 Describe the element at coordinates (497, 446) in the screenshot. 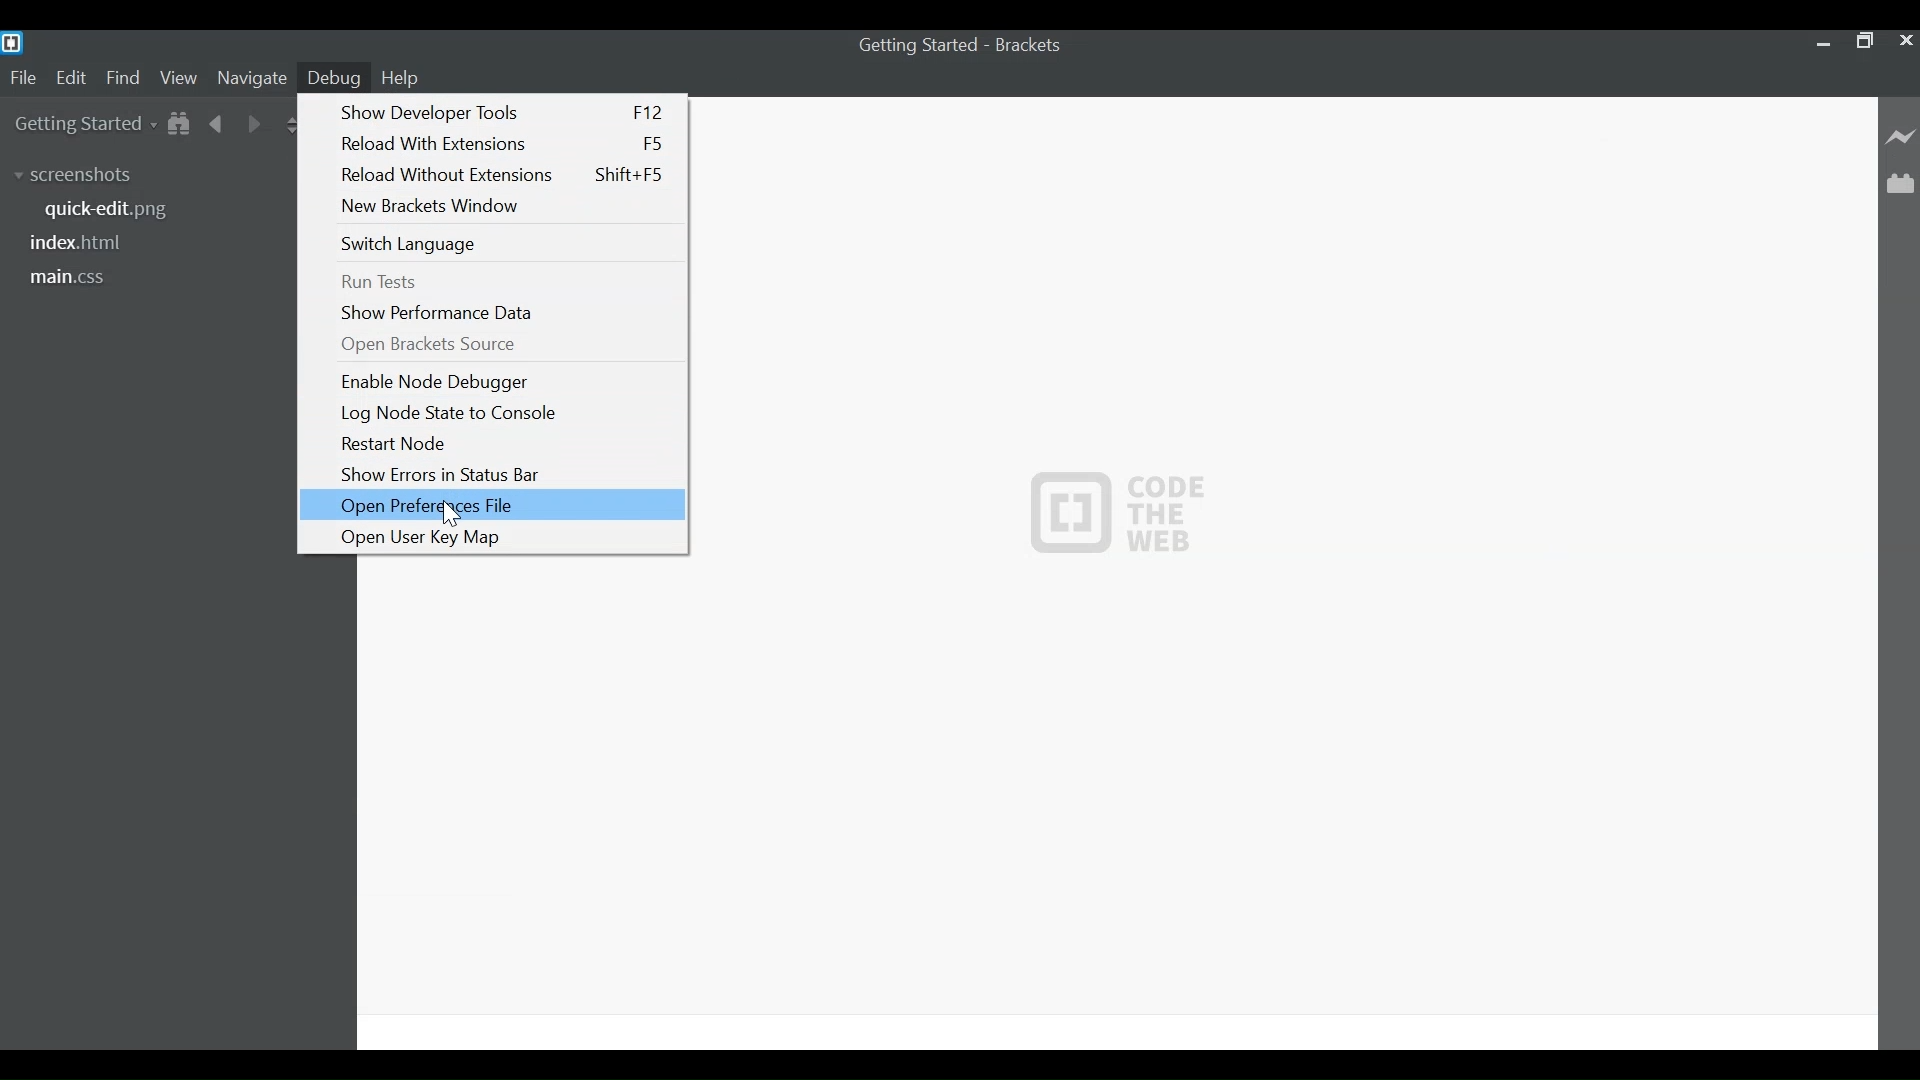

I see `Restart Node` at that location.